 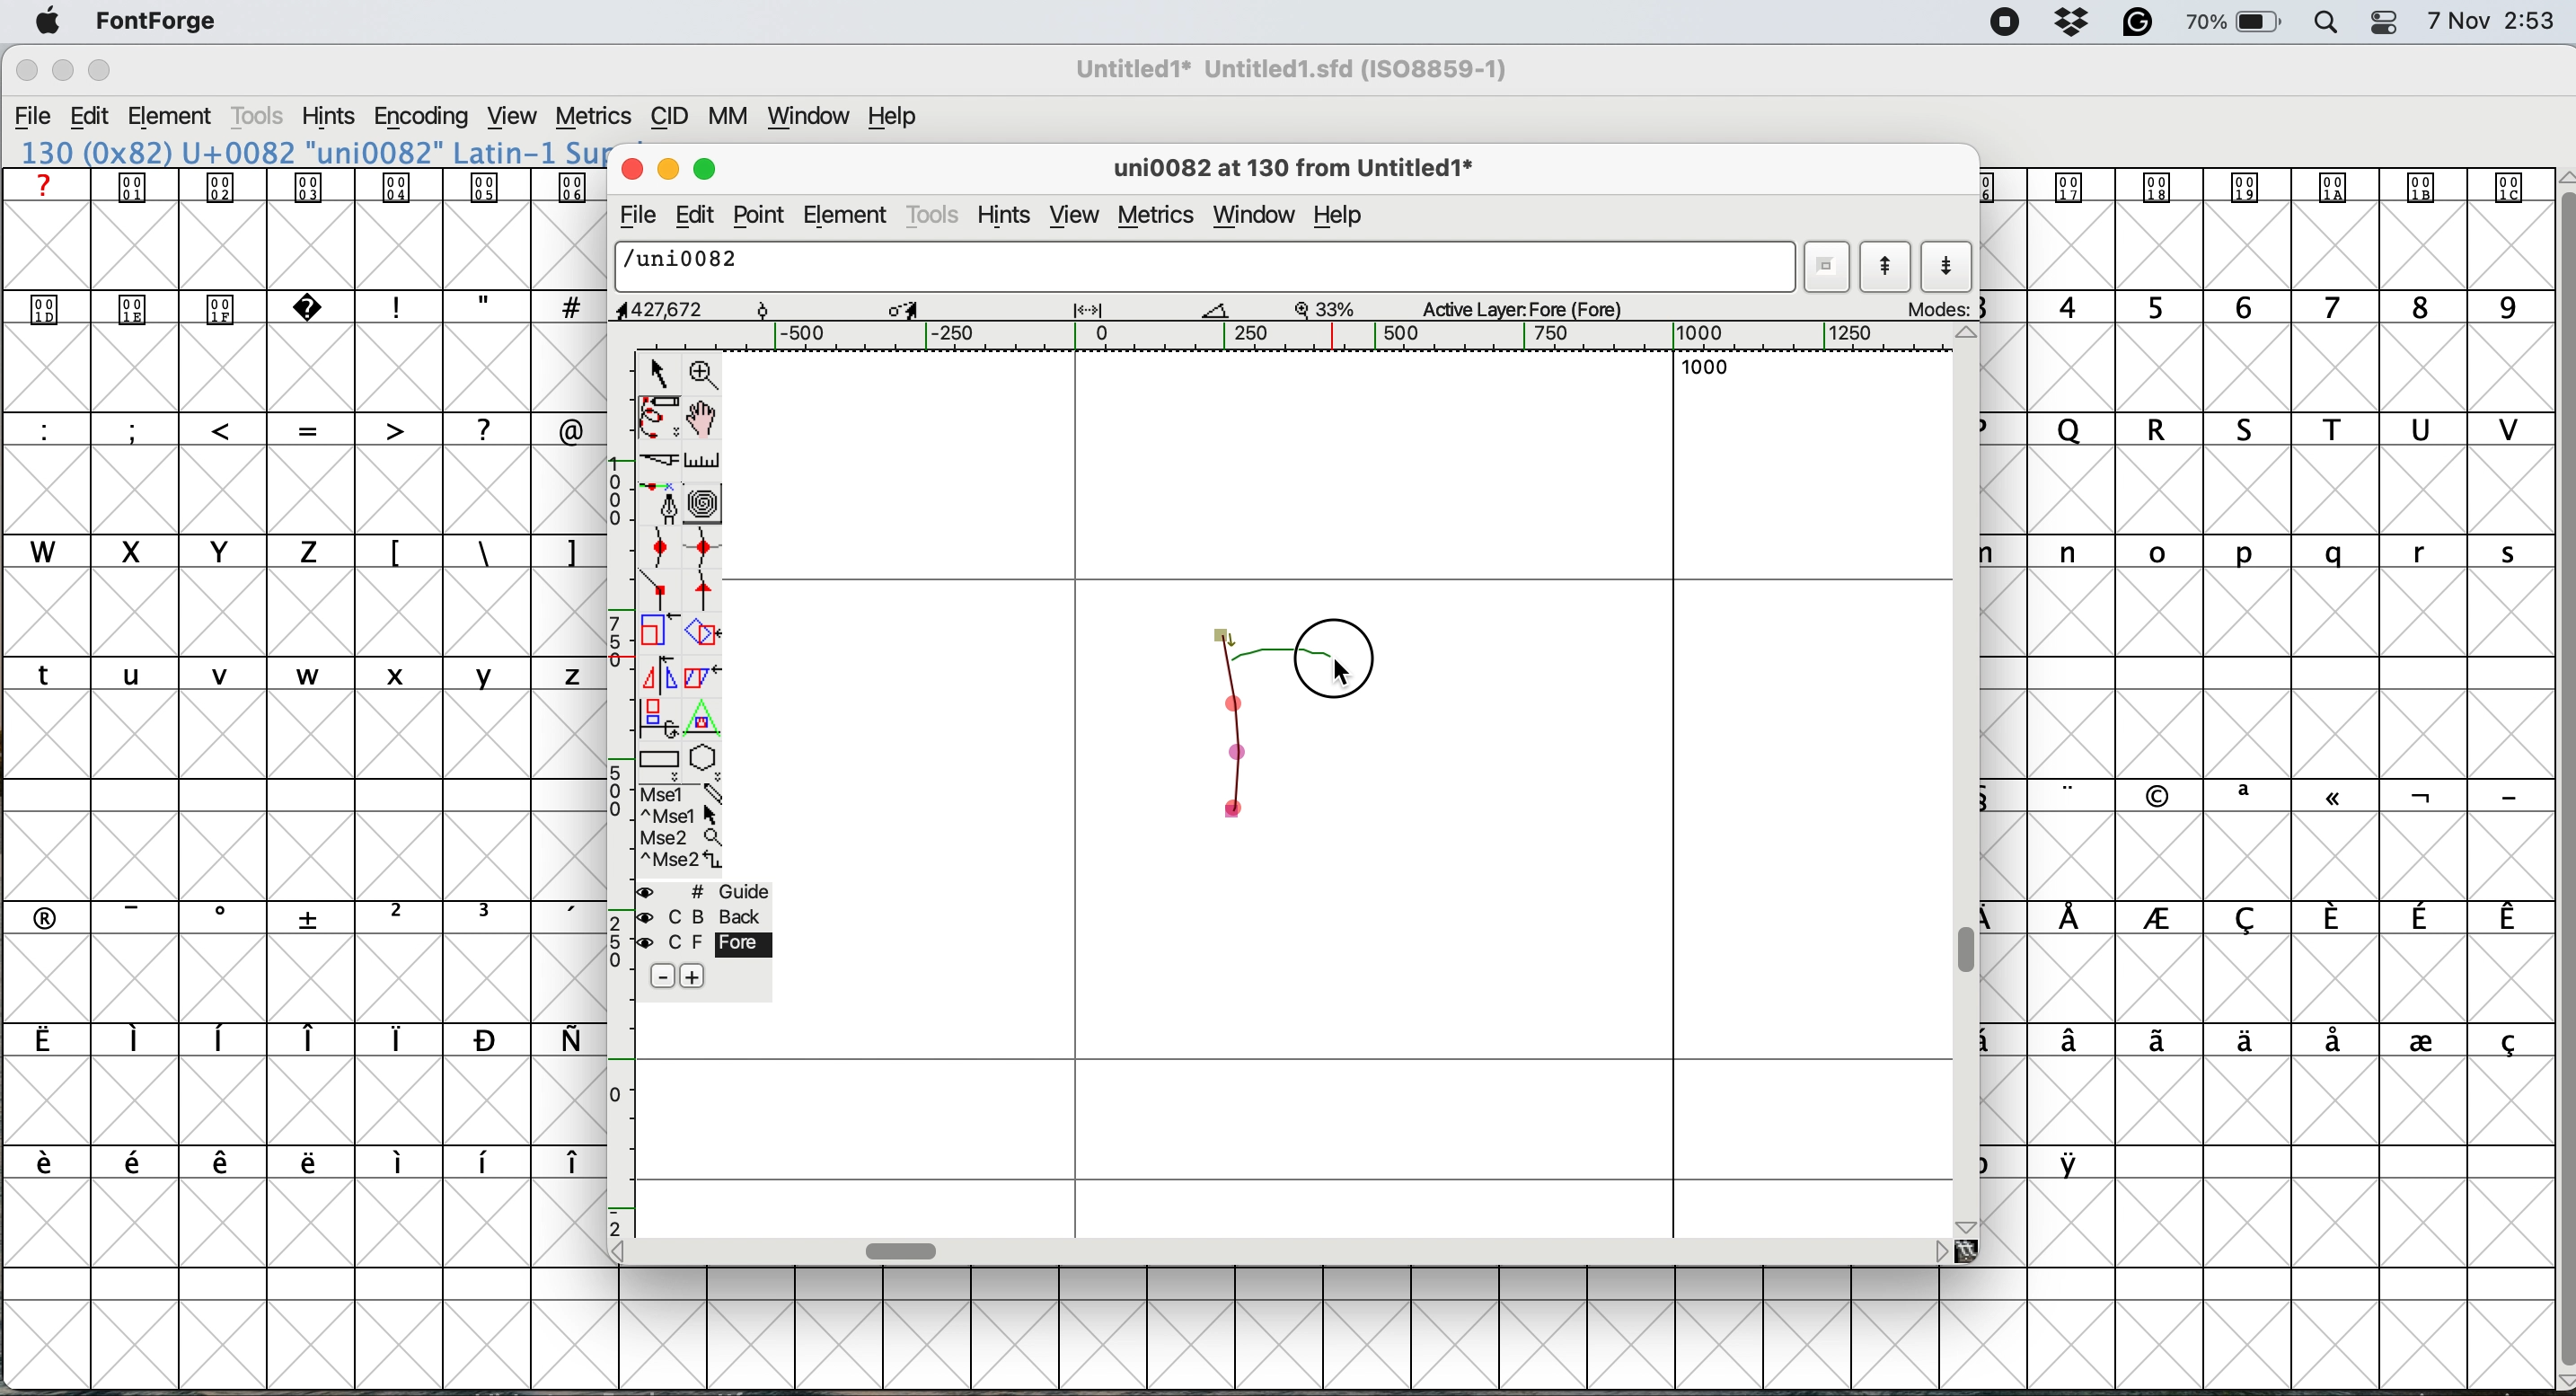 What do you see at coordinates (156, 21) in the screenshot?
I see `fontforge` at bounding box center [156, 21].